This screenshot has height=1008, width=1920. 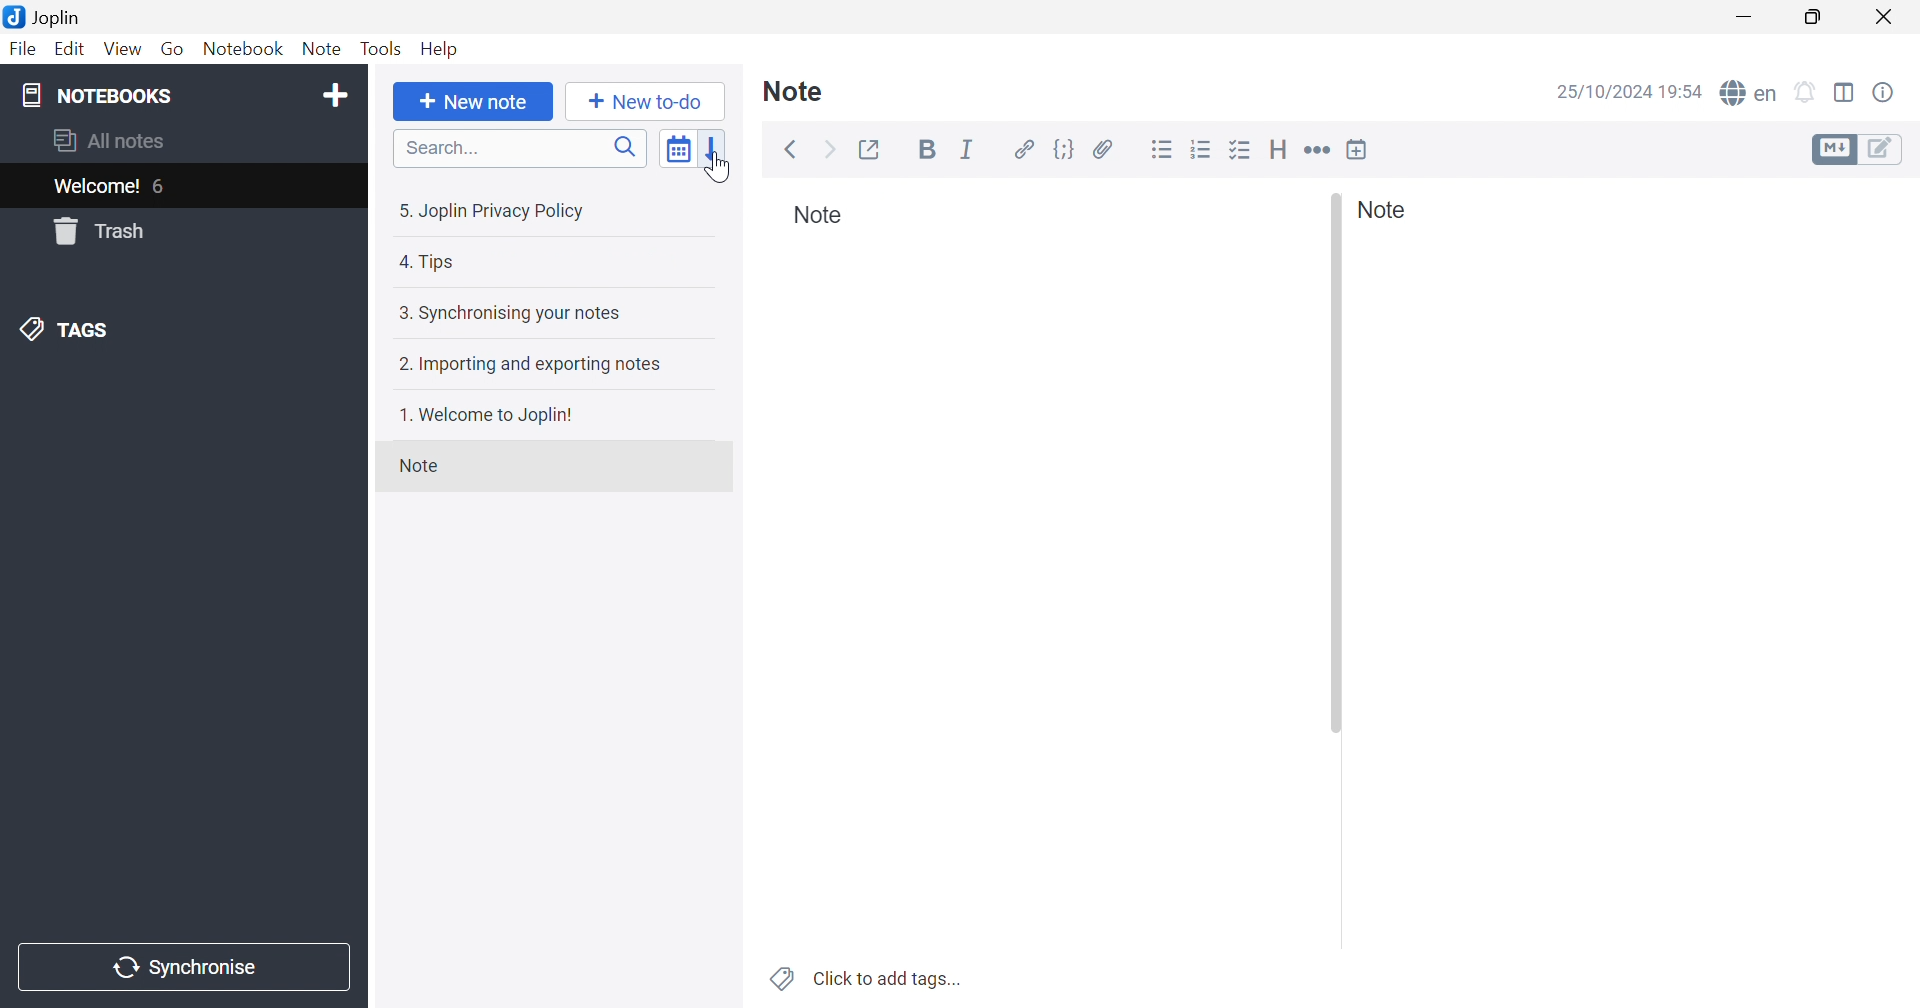 I want to click on Add notebook, so click(x=335, y=92).